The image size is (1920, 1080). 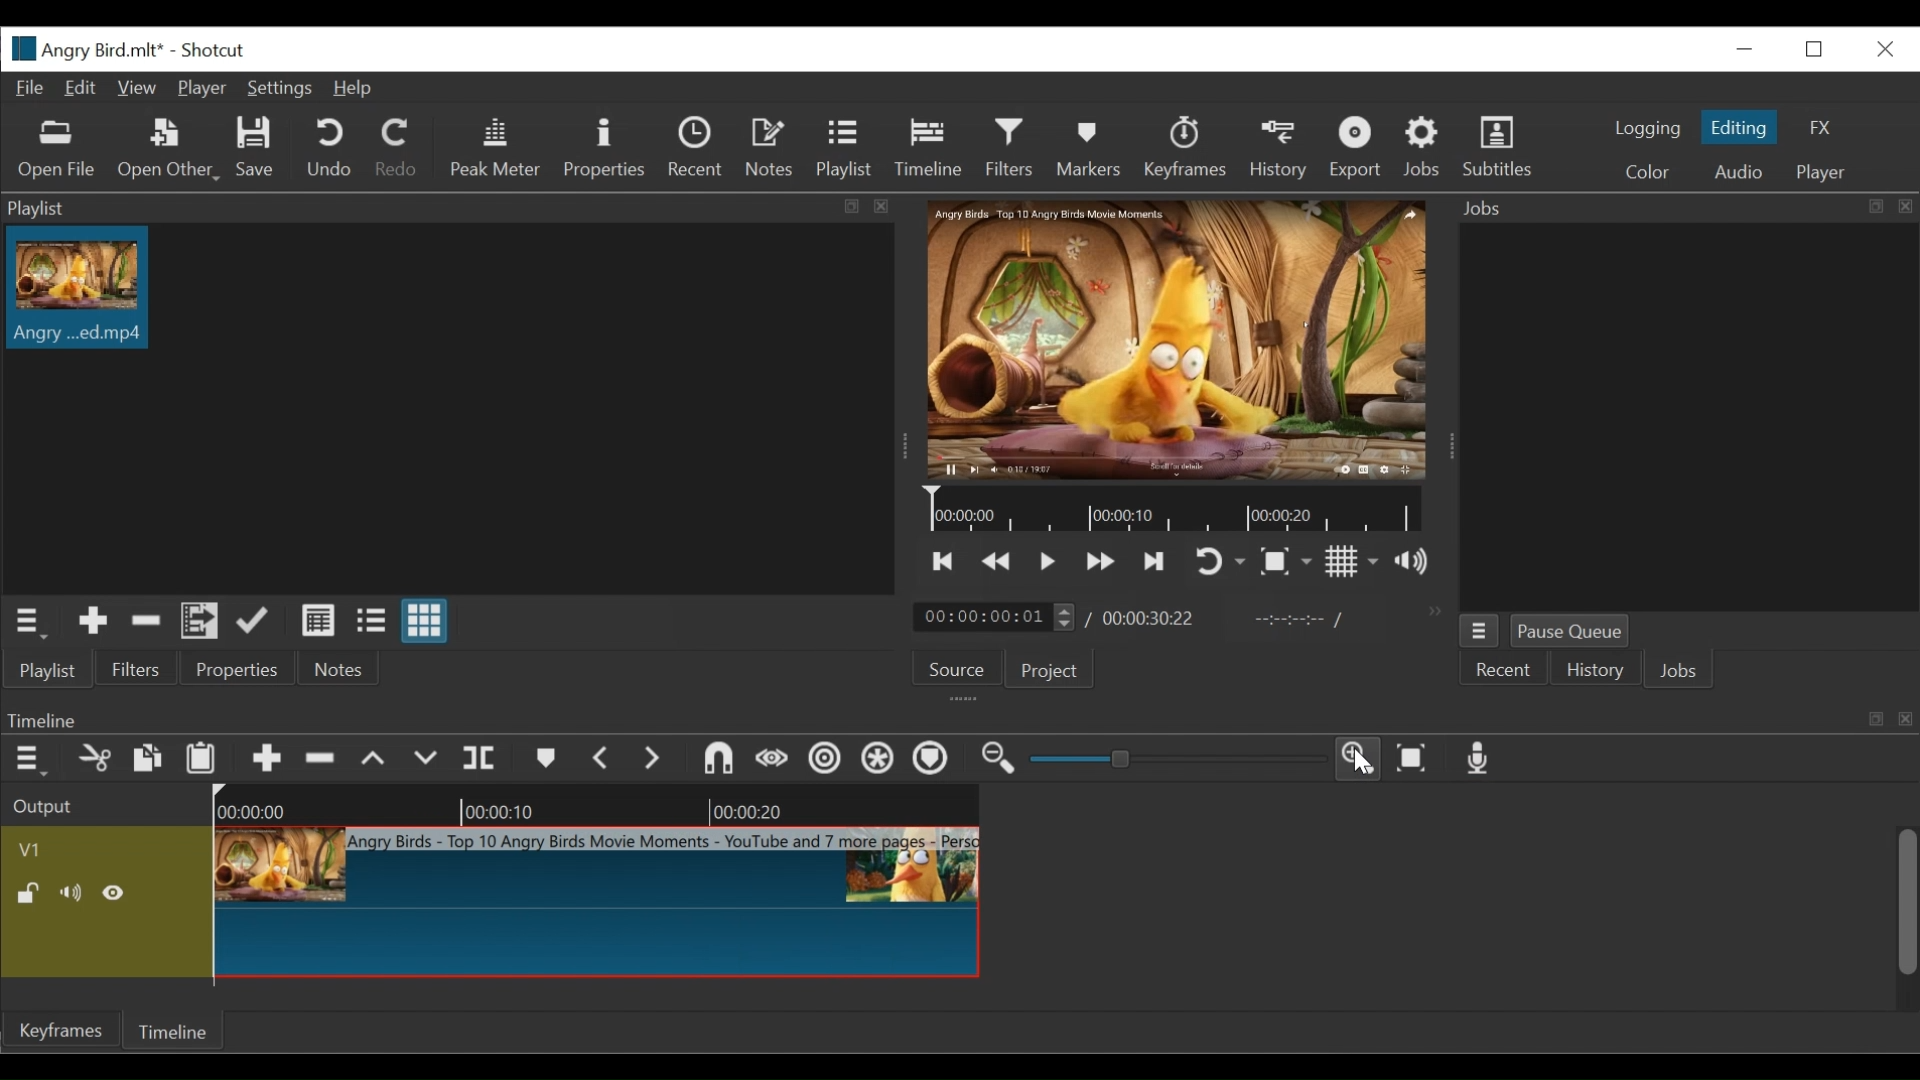 I want to click on History, so click(x=1280, y=149).